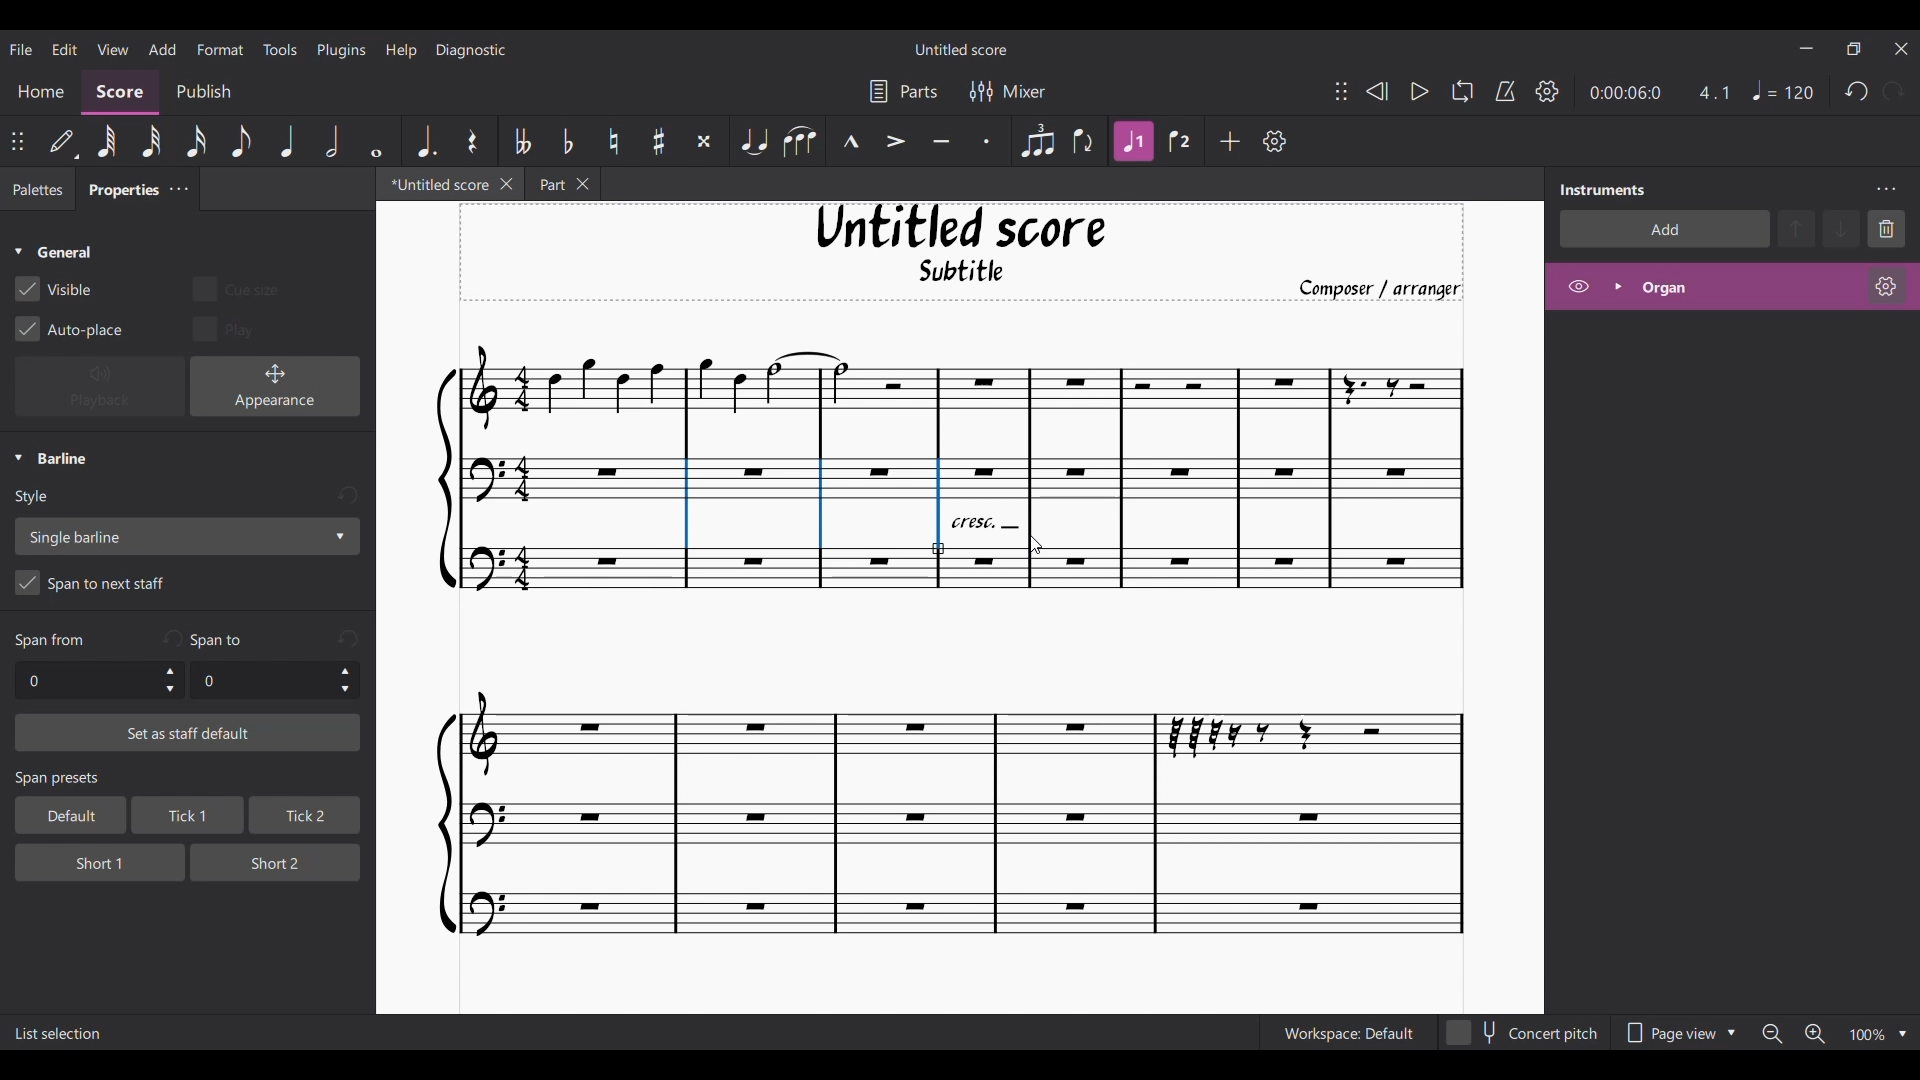 This screenshot has width=1920, height=1080. I want to click on Format menu, so click(221, 48).